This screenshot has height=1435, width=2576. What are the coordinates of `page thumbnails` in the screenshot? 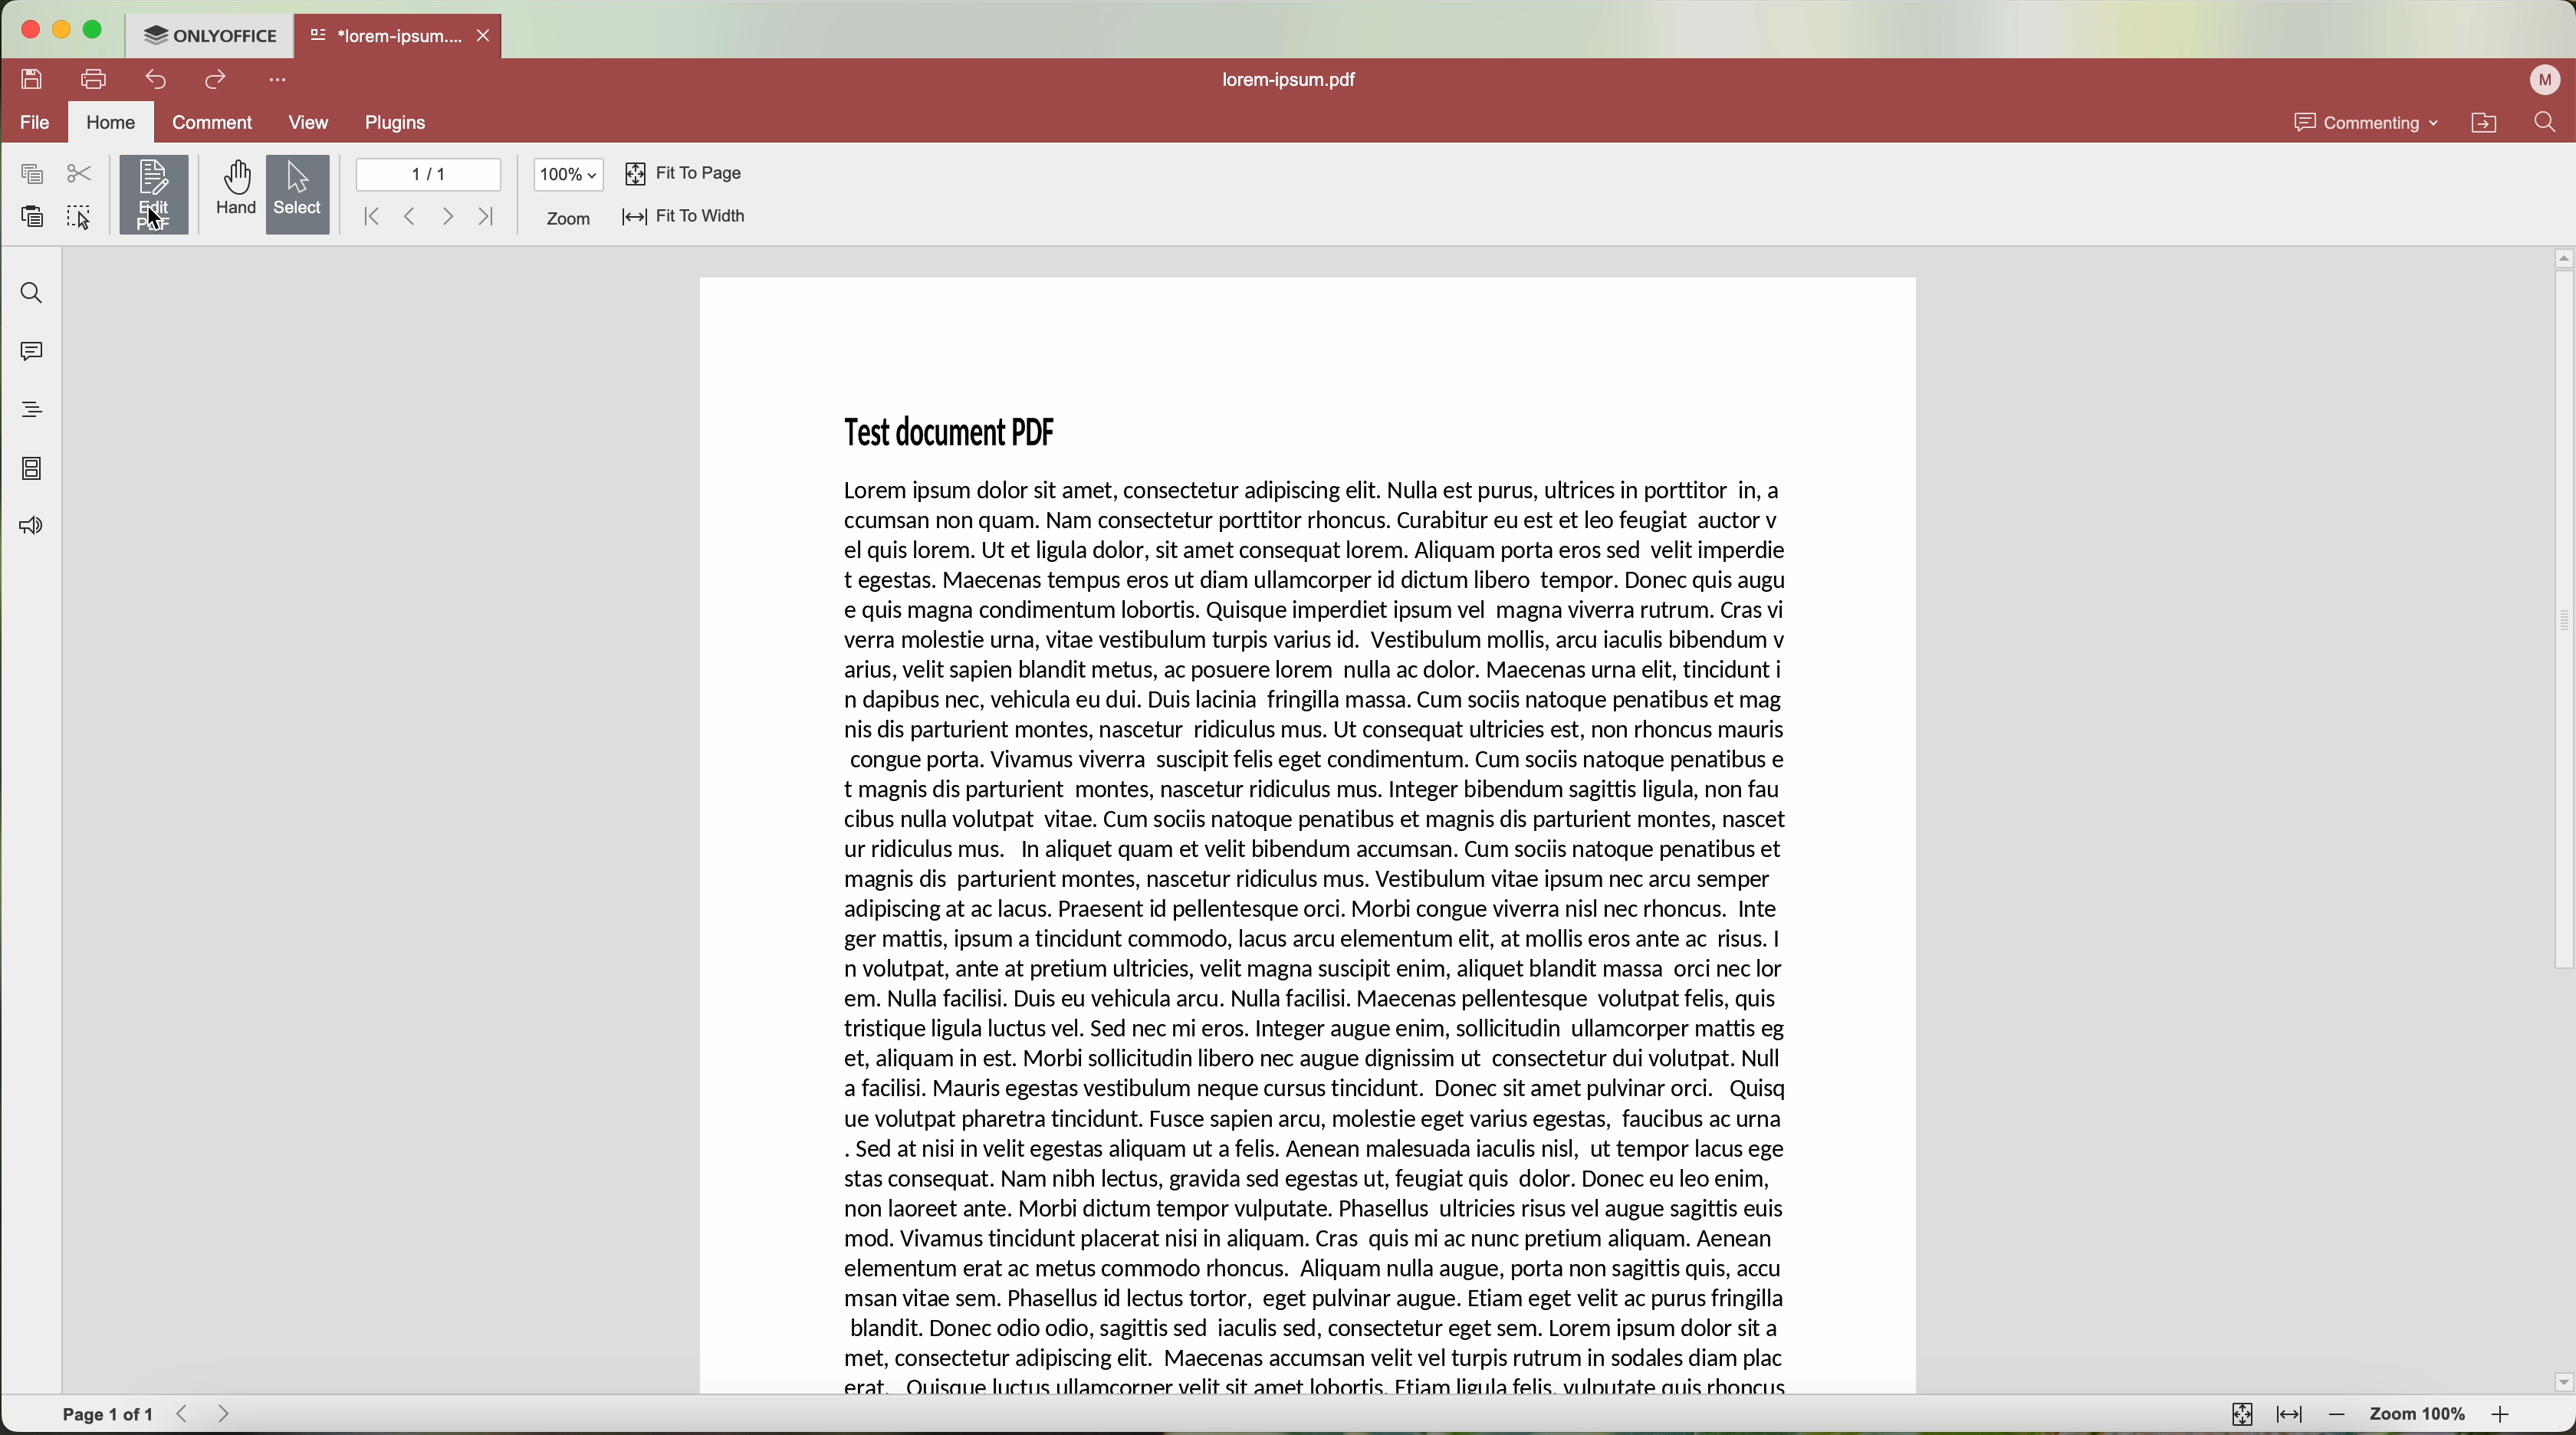 It's located at (32, 469).